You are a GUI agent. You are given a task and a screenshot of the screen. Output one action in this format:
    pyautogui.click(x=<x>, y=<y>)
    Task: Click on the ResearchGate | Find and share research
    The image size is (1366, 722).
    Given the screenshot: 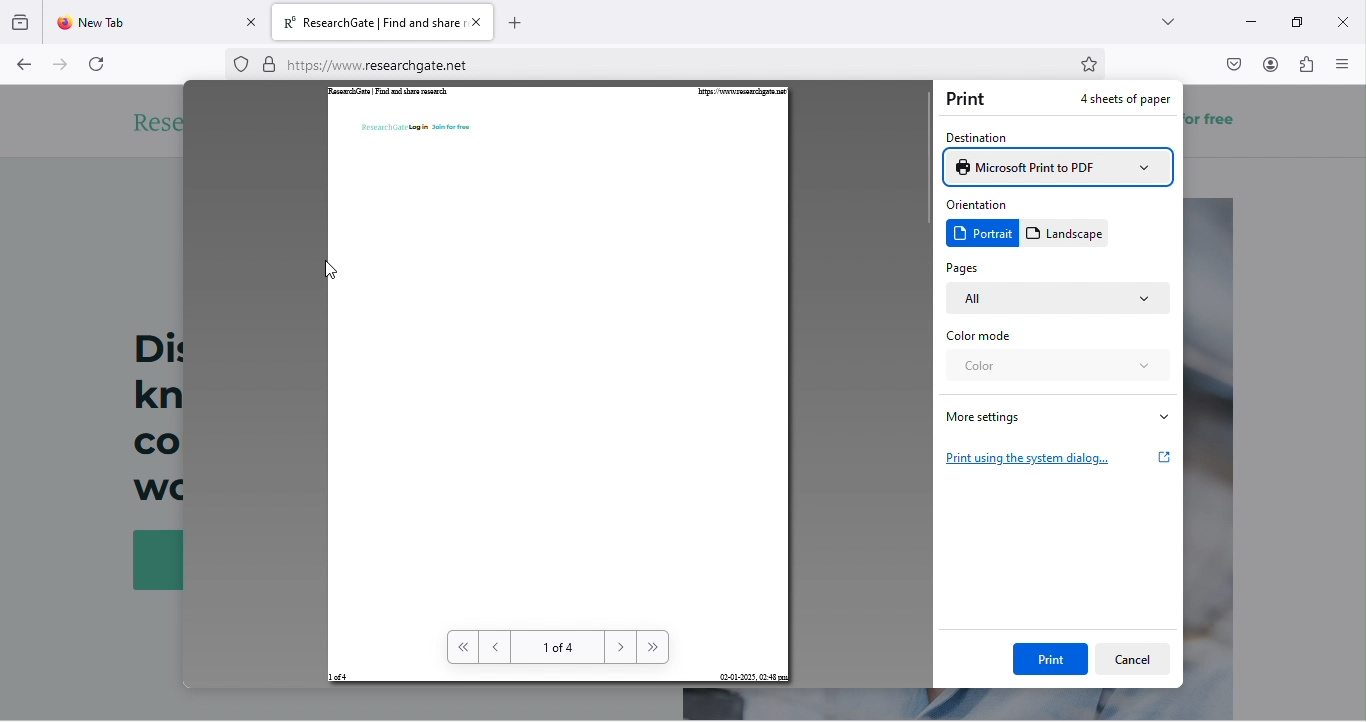 What is the action you would take?
    pyautogui.click(x=390, y=92)
    